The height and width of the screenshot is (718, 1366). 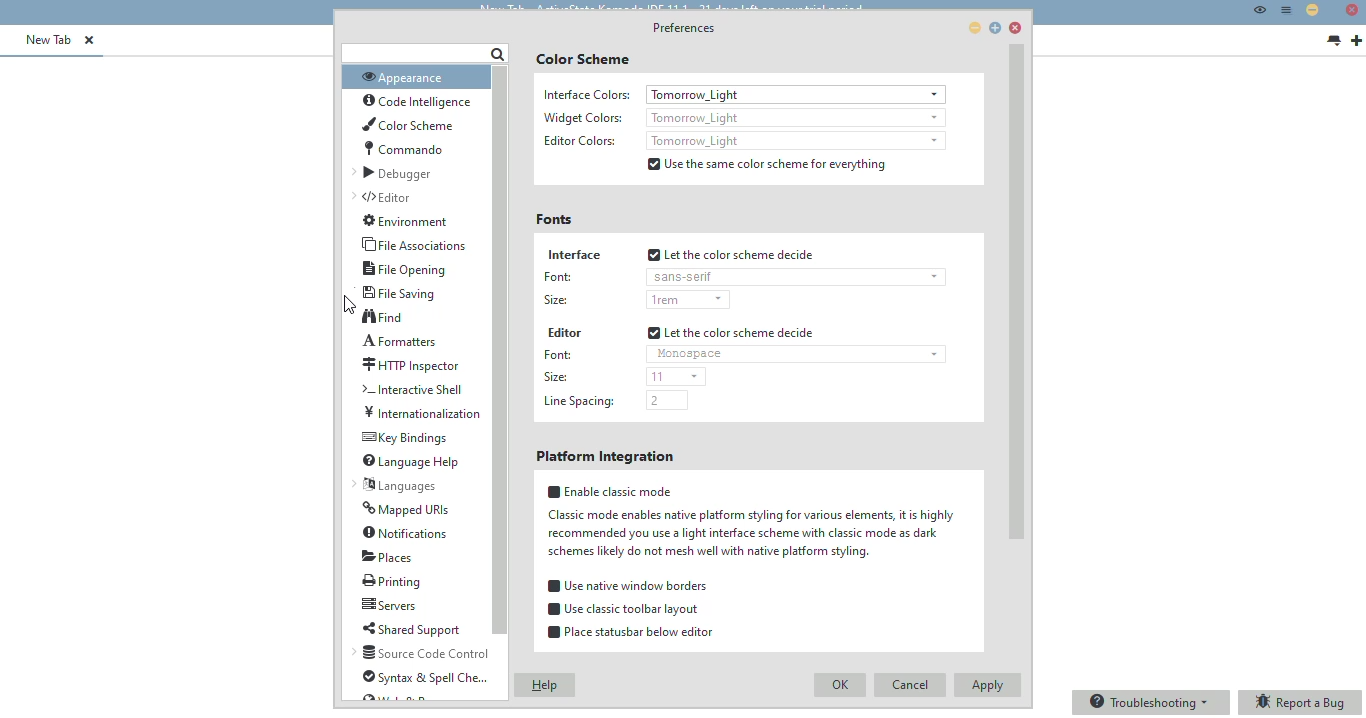 I want to click on use native window borders, so click(x=627, y=586).